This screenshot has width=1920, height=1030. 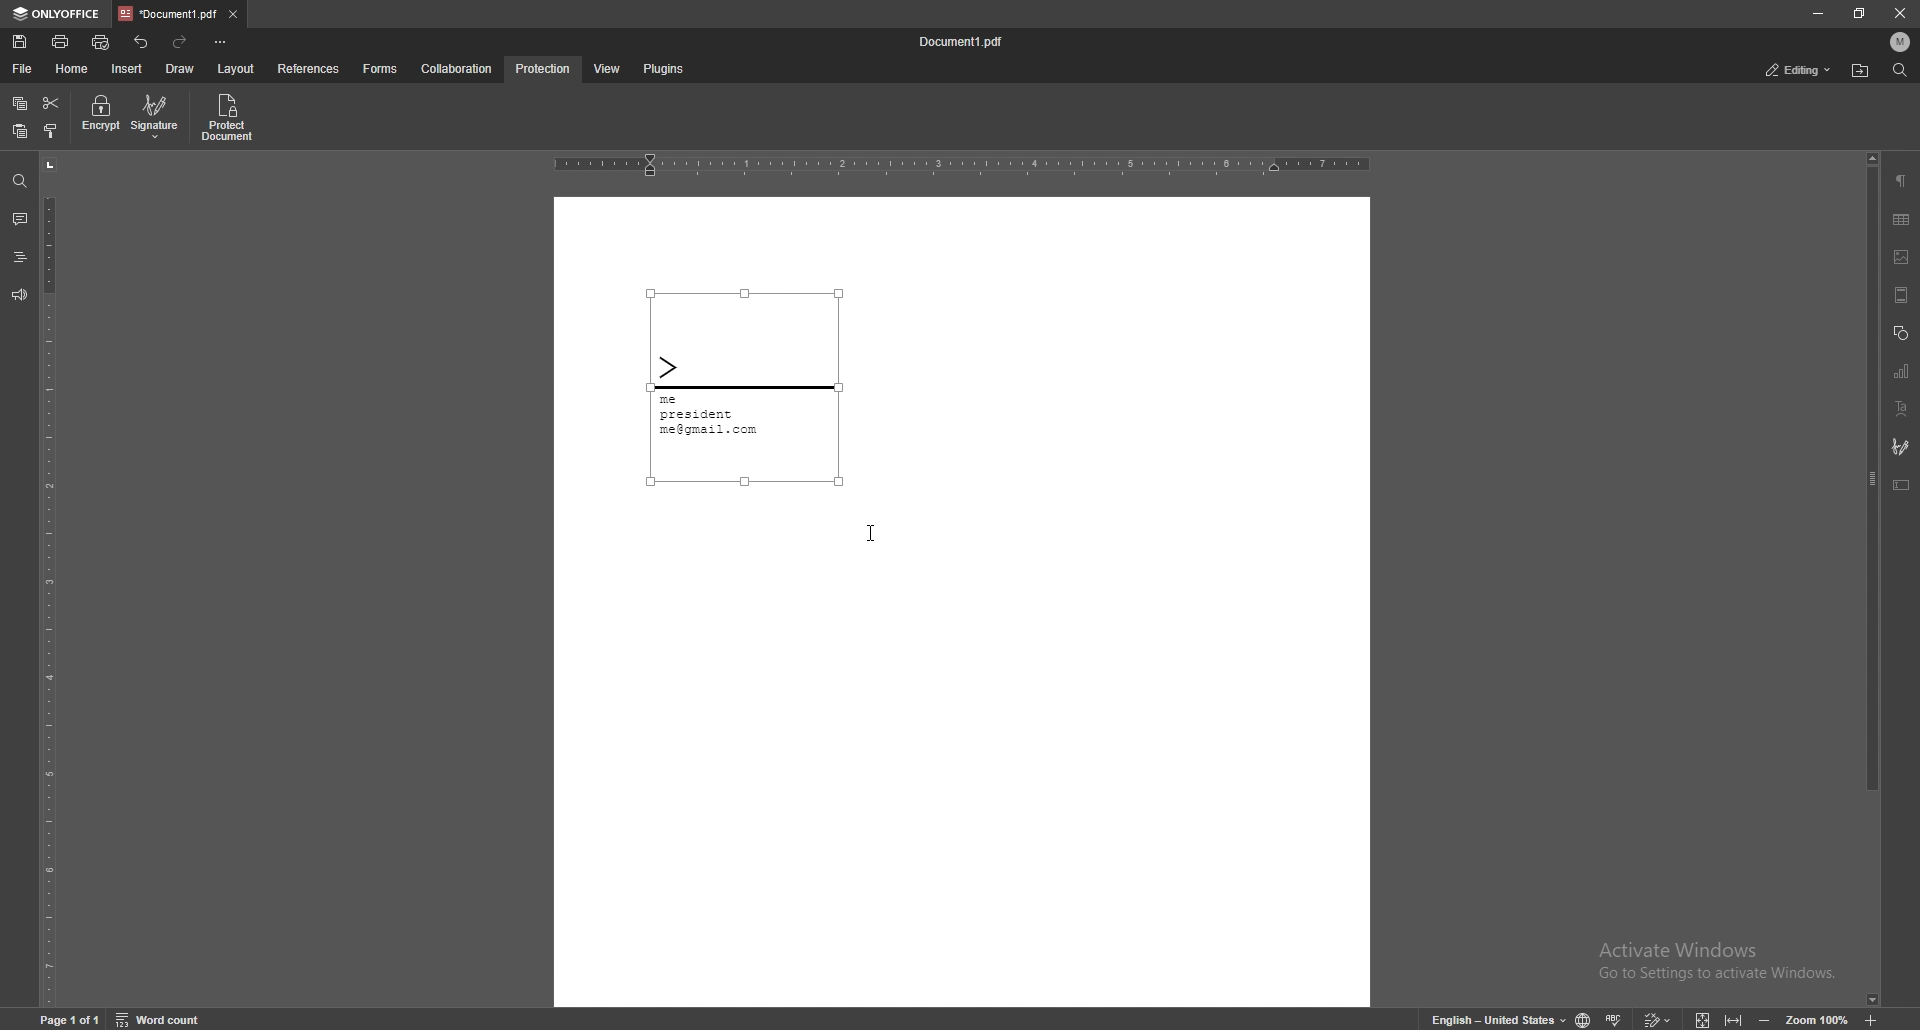 I want to click on change doc language, so click(x=1576, y=1019).